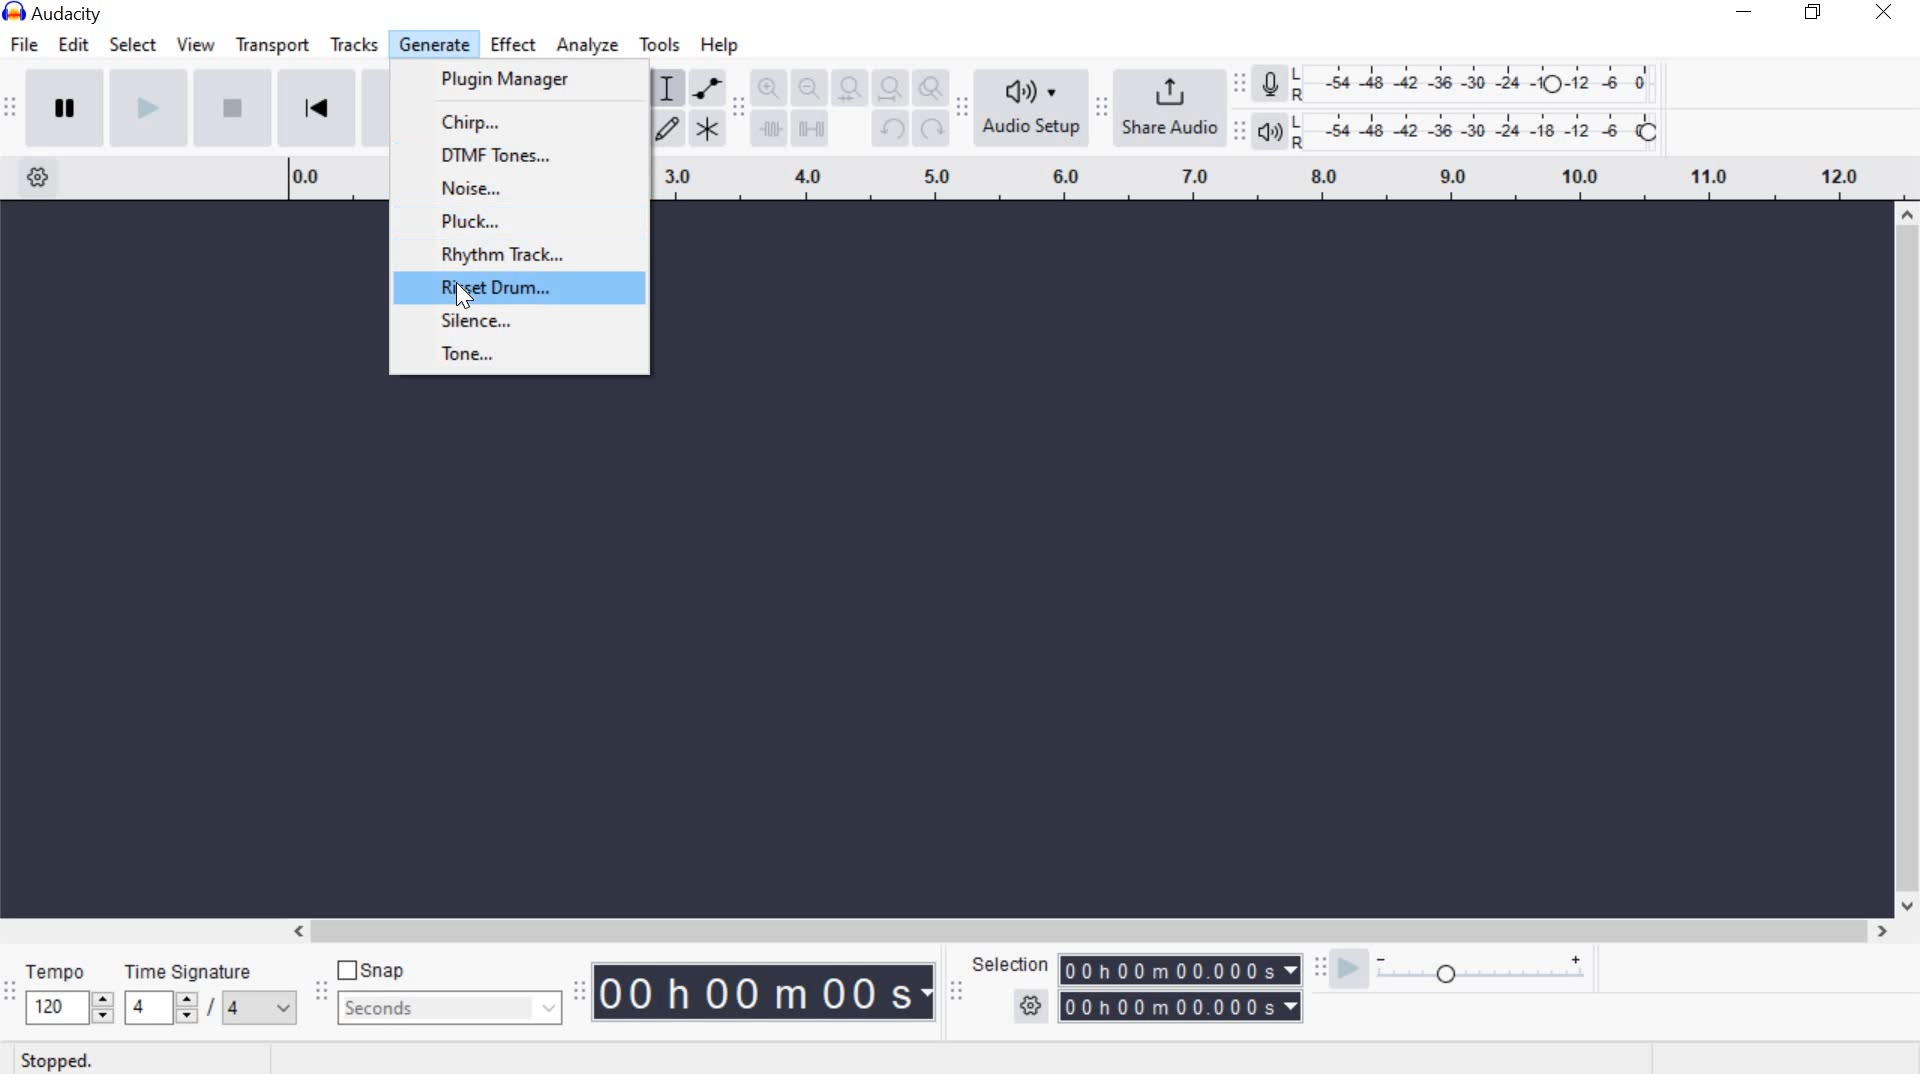 Image resolution: width=1920 pixels, height=1074 pixels. Describe the element at coordinates (1238, 80) in the screenshot. I see `Recording meter toolbar` at that location.